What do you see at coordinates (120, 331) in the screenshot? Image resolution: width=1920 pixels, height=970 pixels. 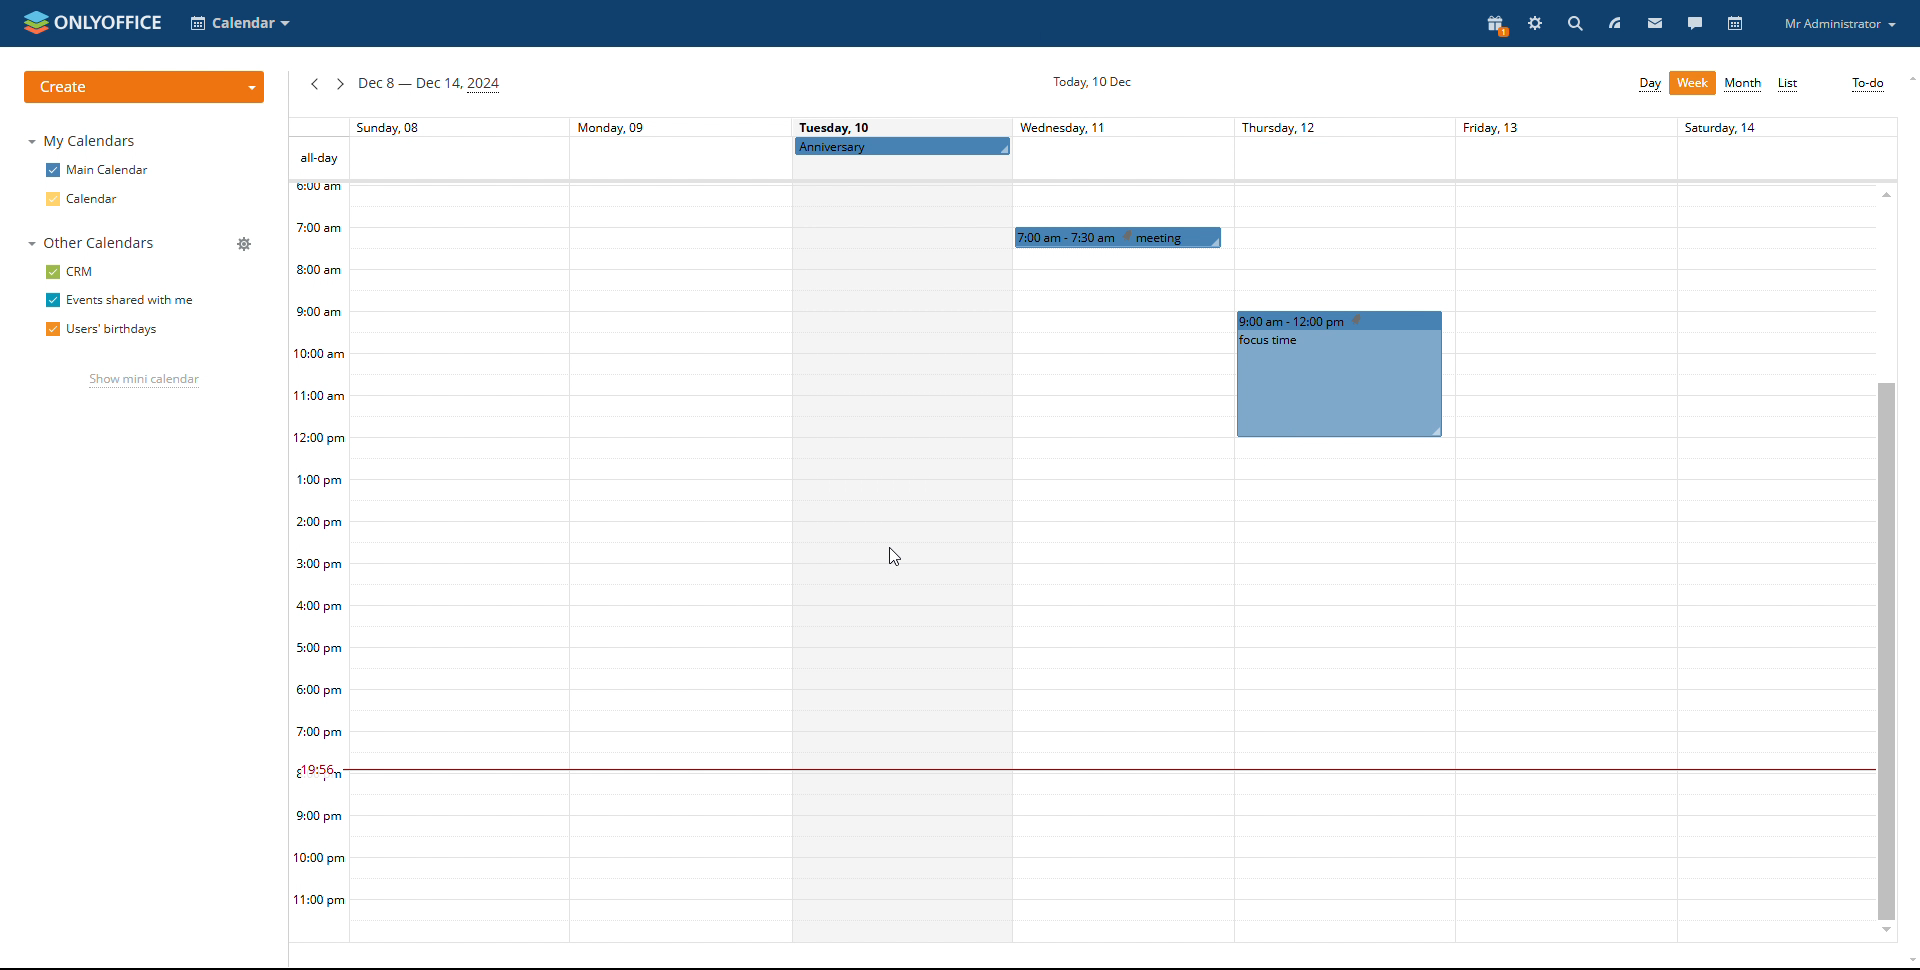 I see `users' birthdays` at bounding box center [120, 331].